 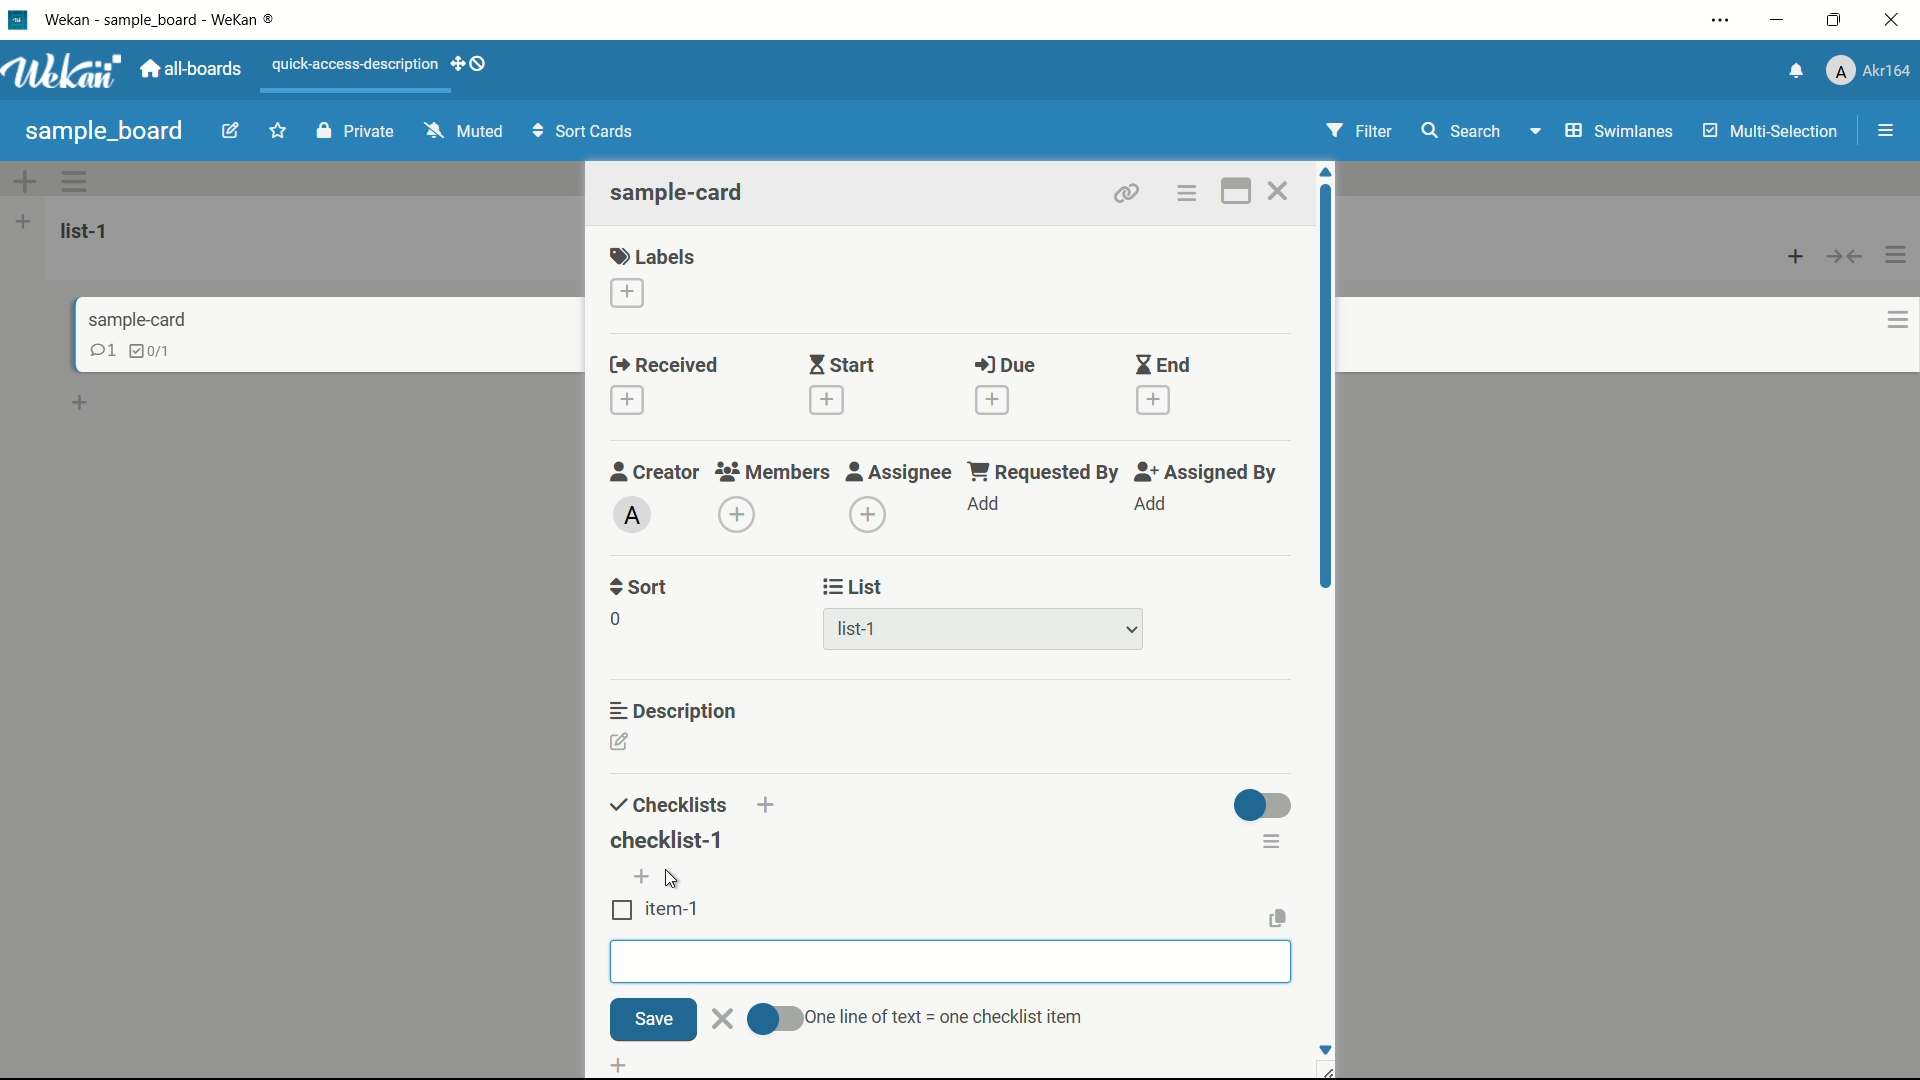 What do you see at coordinates (579, 131) in the screenshot?
I see `Sort Cards` at bounding box center [579, 131].